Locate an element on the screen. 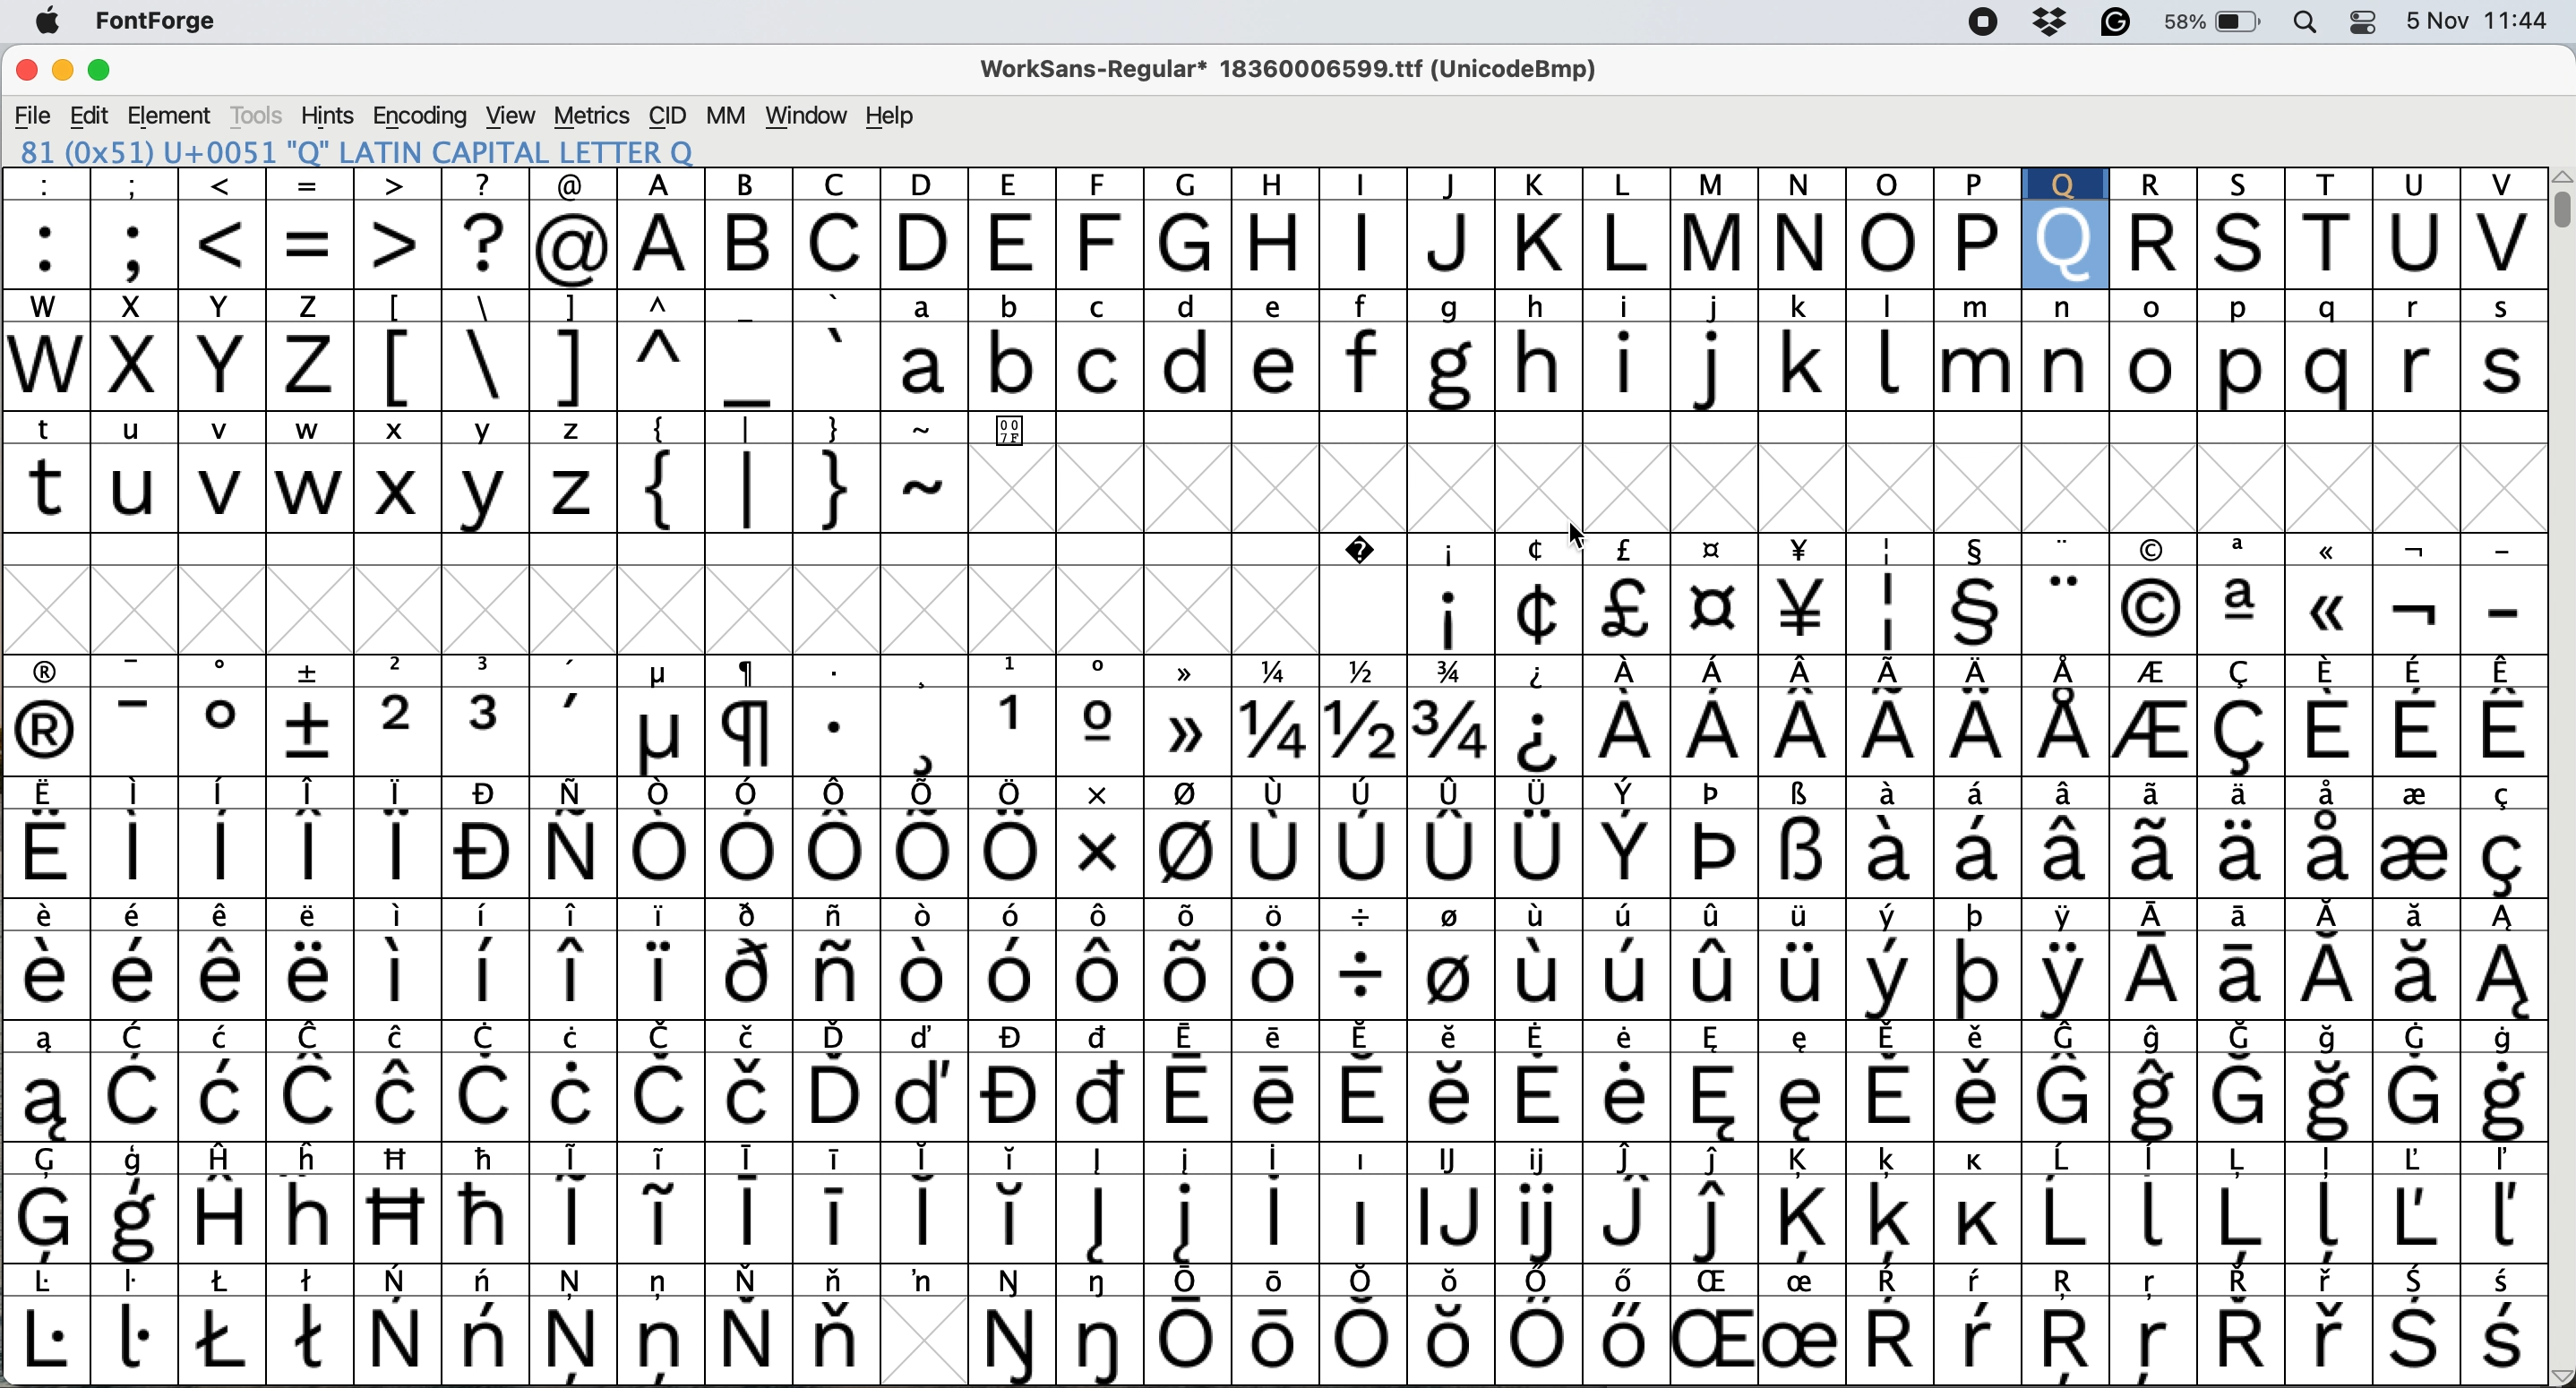 The image size is (2576, 1388). cid is located at coordinates (669, 114).